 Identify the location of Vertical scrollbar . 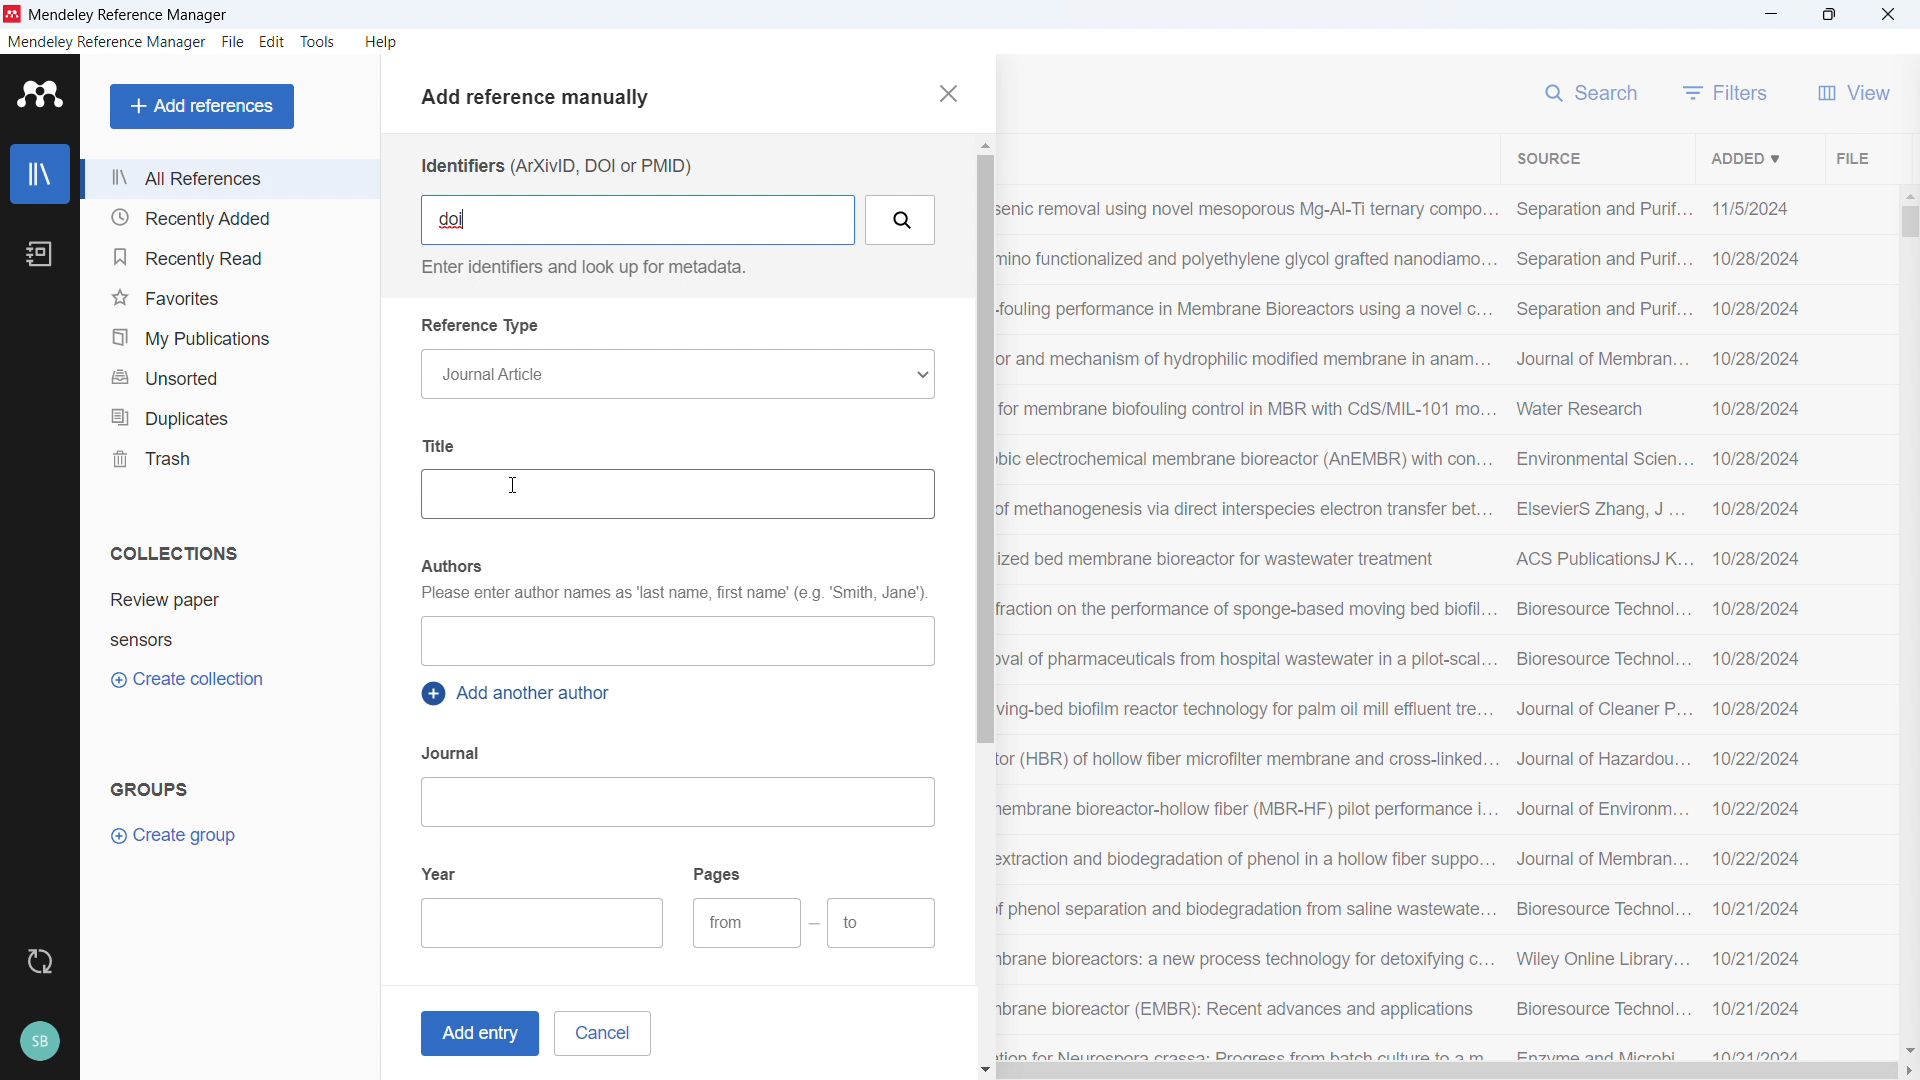
(1910, 222).